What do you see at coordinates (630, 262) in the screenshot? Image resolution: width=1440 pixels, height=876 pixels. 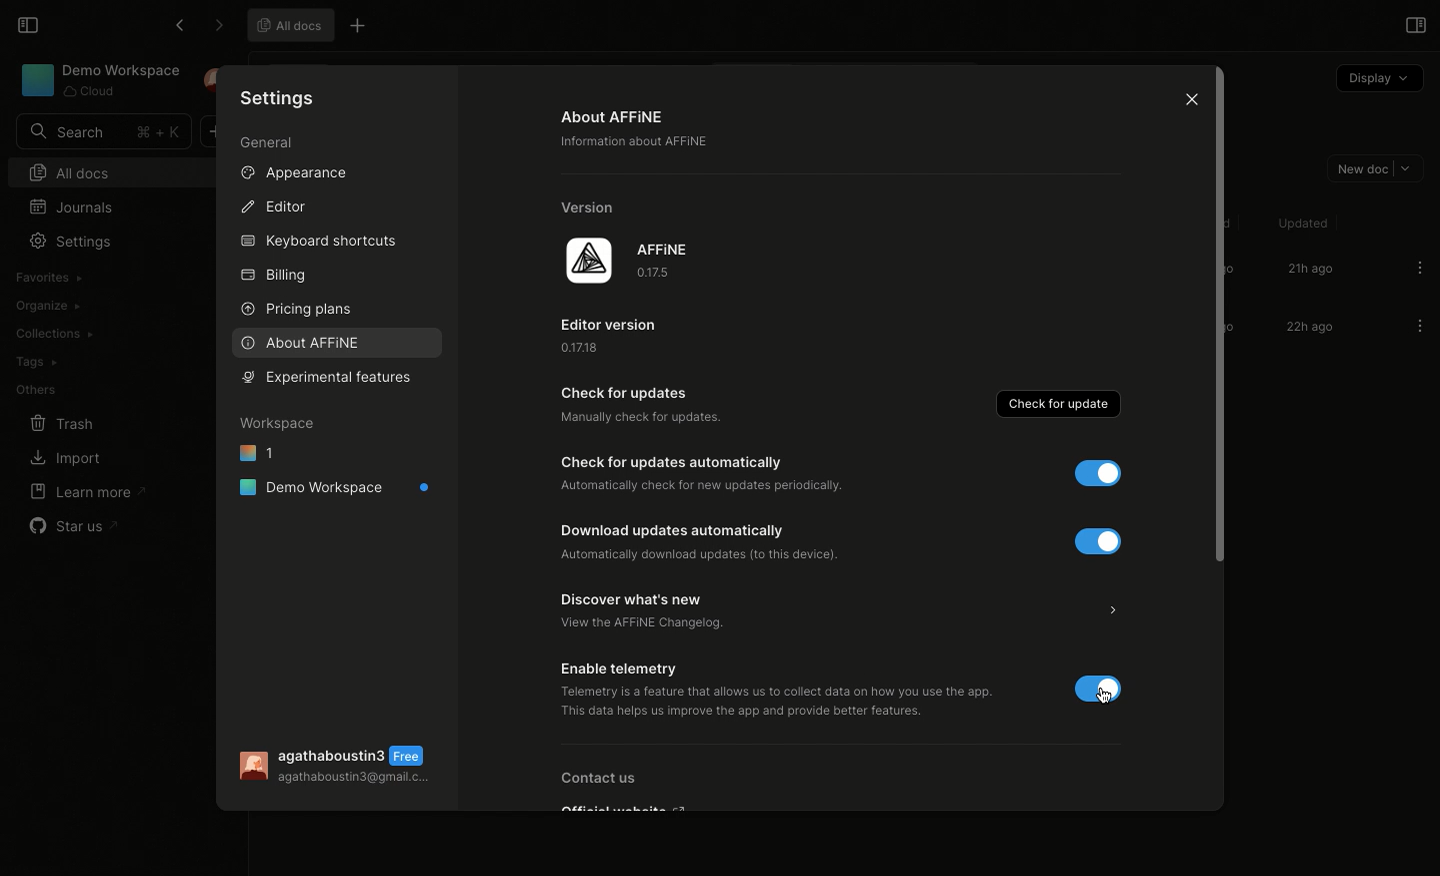 I see `AFFINE` at bounding box center [630, 262].